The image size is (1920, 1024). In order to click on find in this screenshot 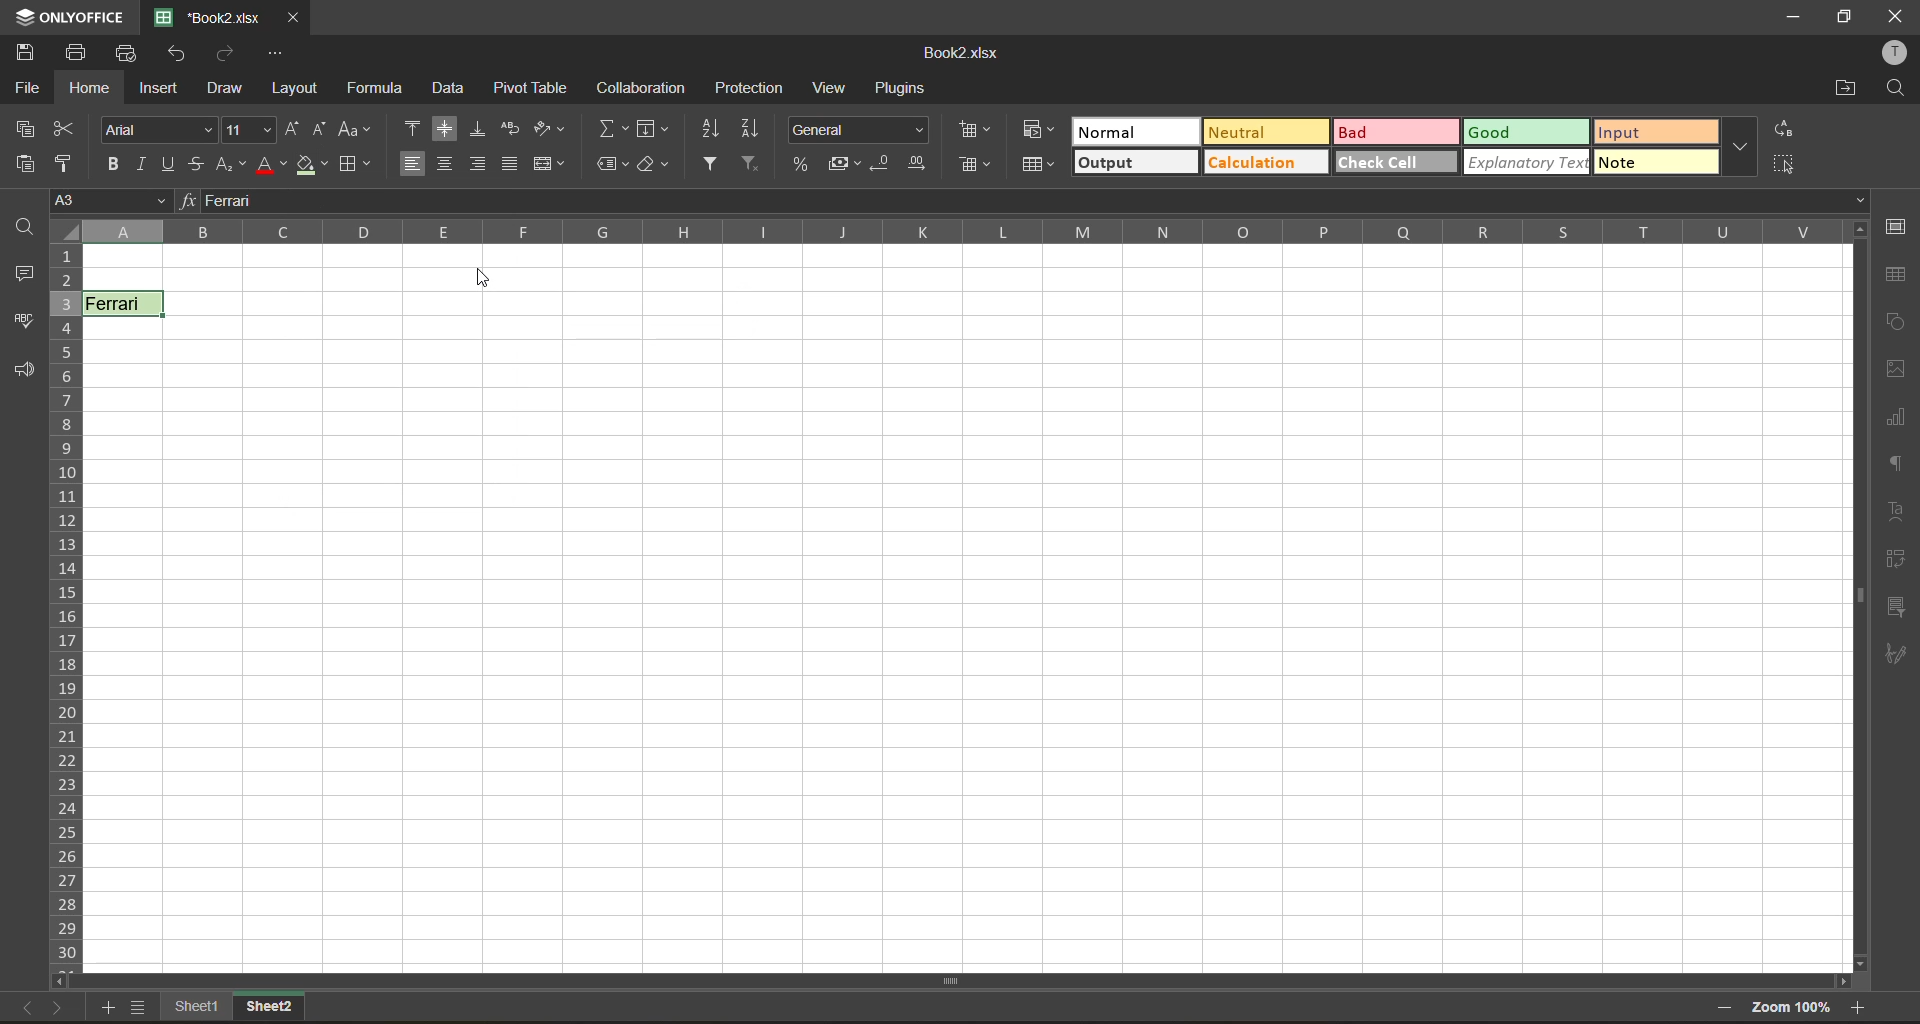, I will do `click(1895, 87)`.